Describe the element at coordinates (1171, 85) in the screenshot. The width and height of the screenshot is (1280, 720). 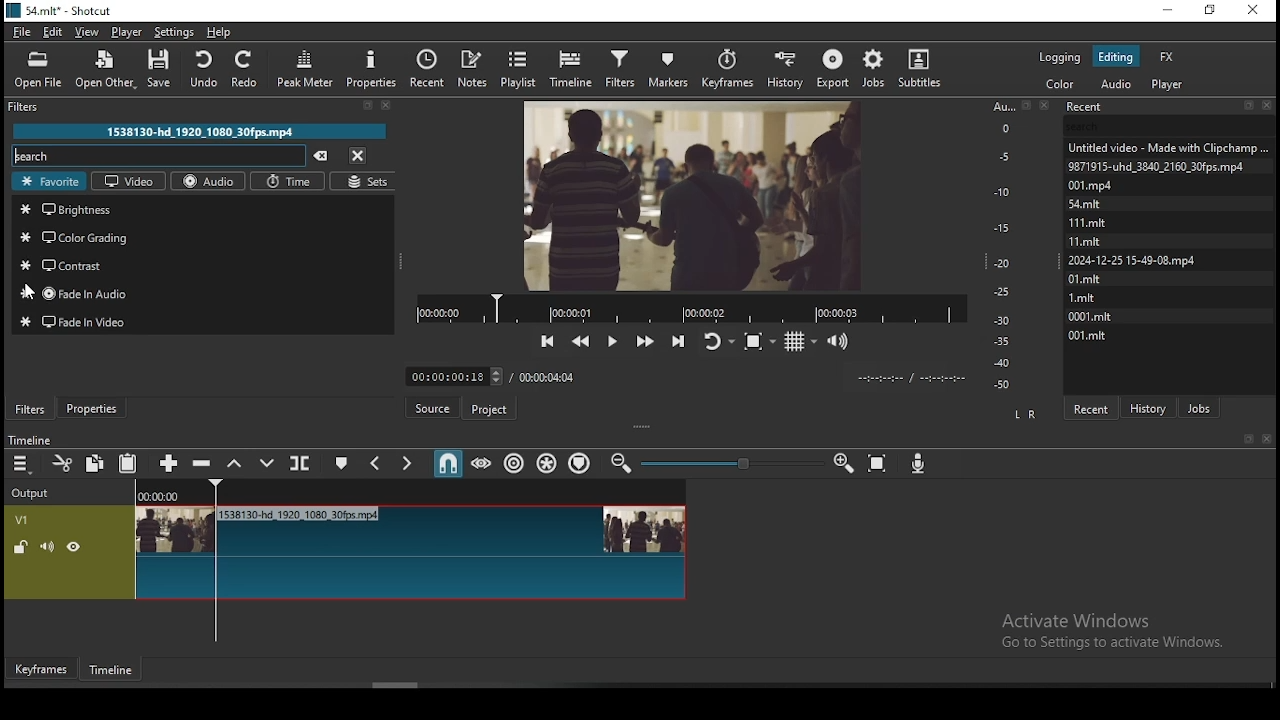
I see `audio` at that location.